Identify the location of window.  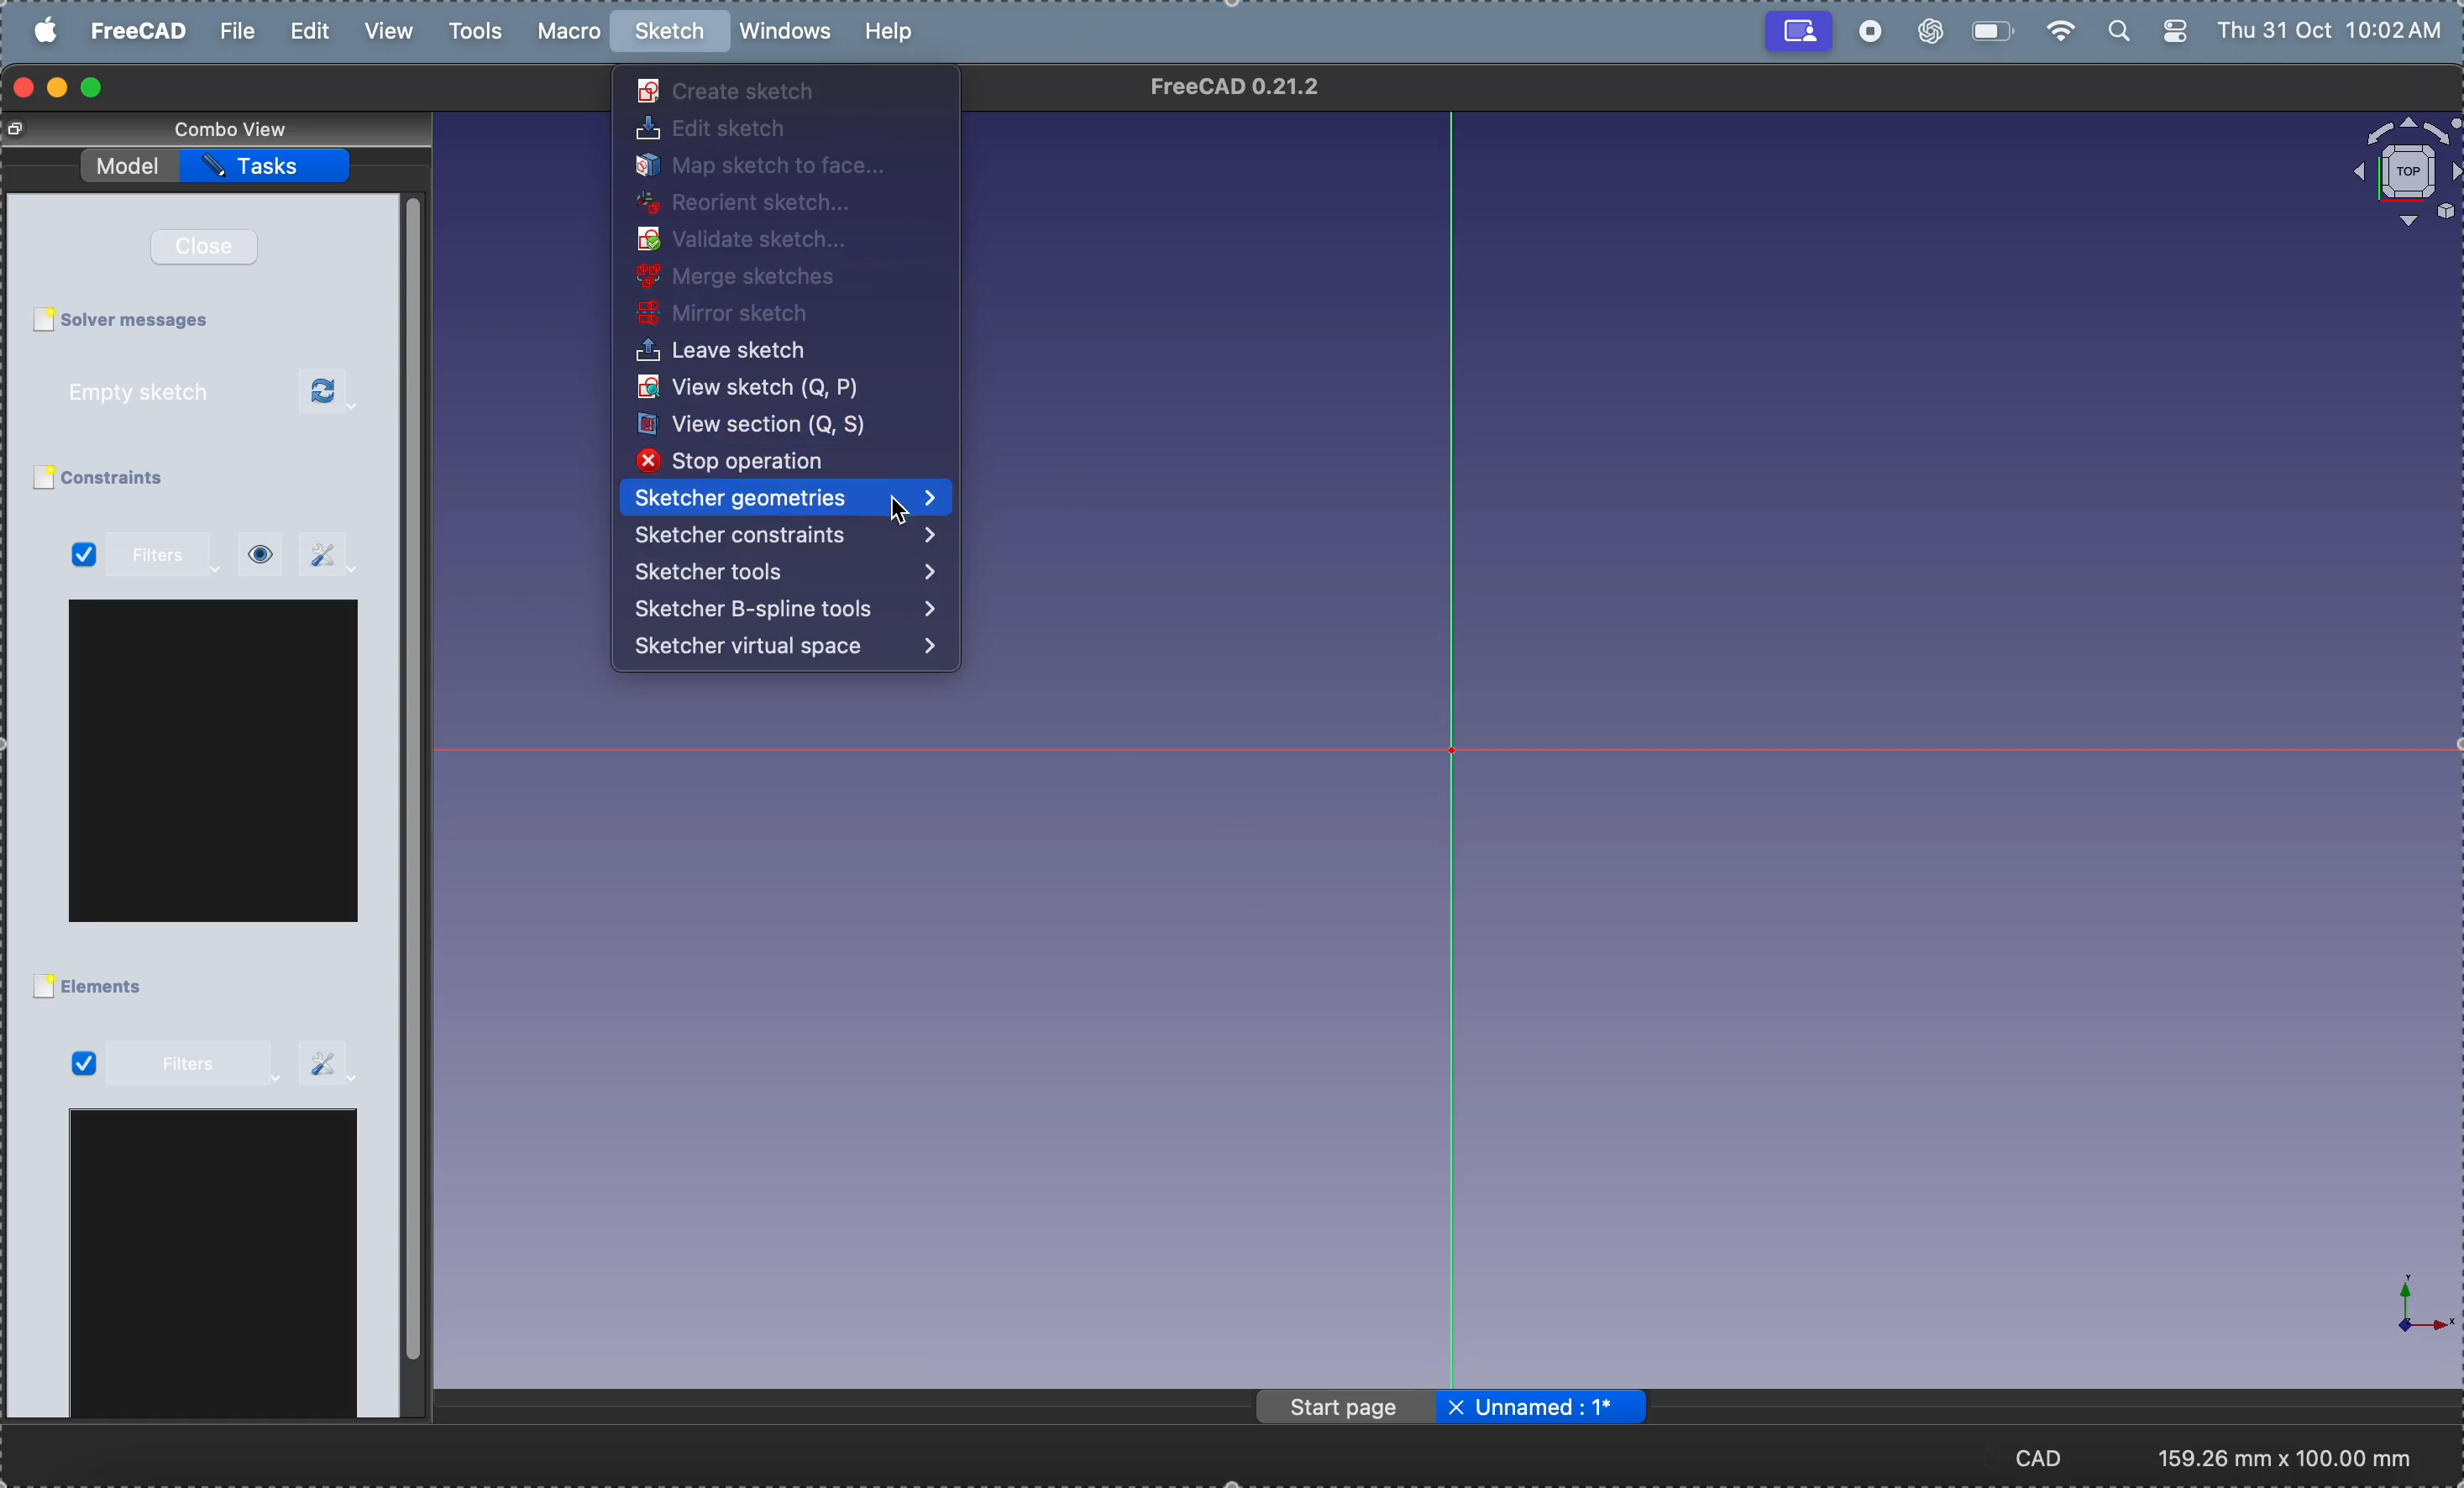
(215, 1269).